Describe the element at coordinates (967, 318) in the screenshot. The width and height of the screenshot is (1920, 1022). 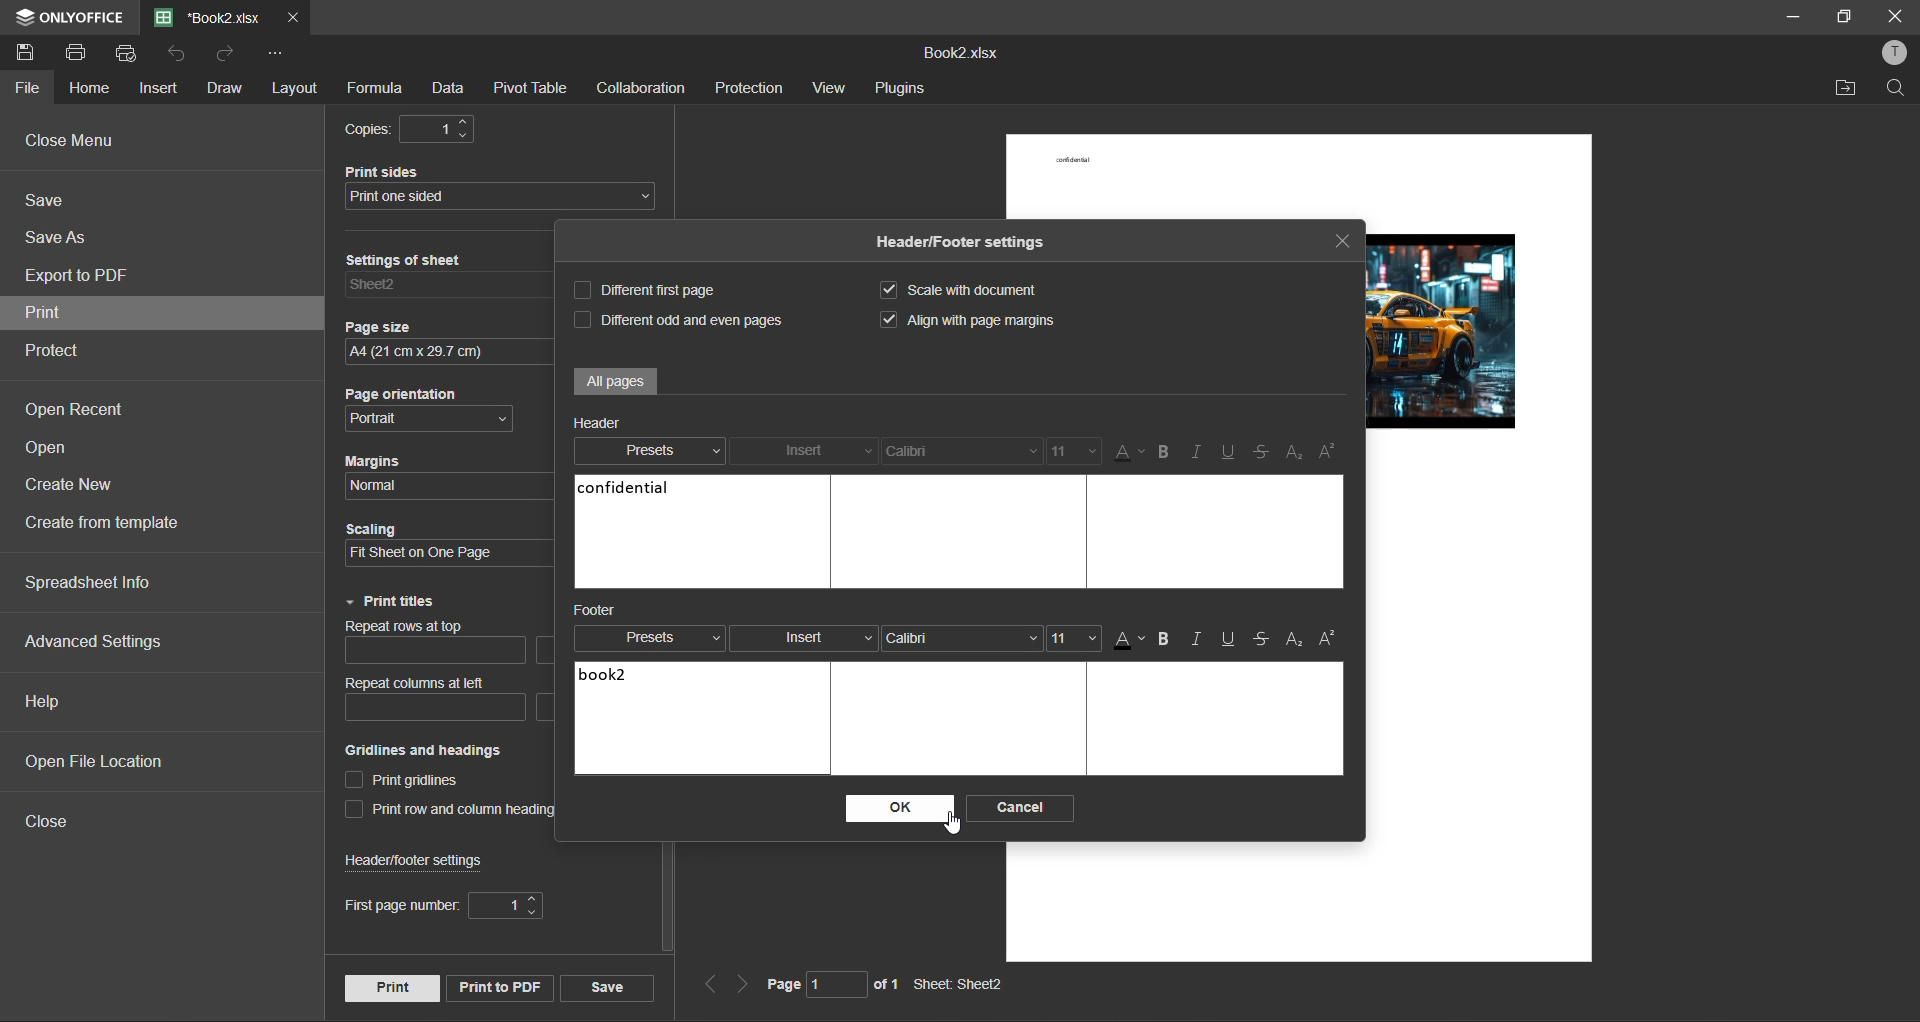
I see `align with page margins` at that location.